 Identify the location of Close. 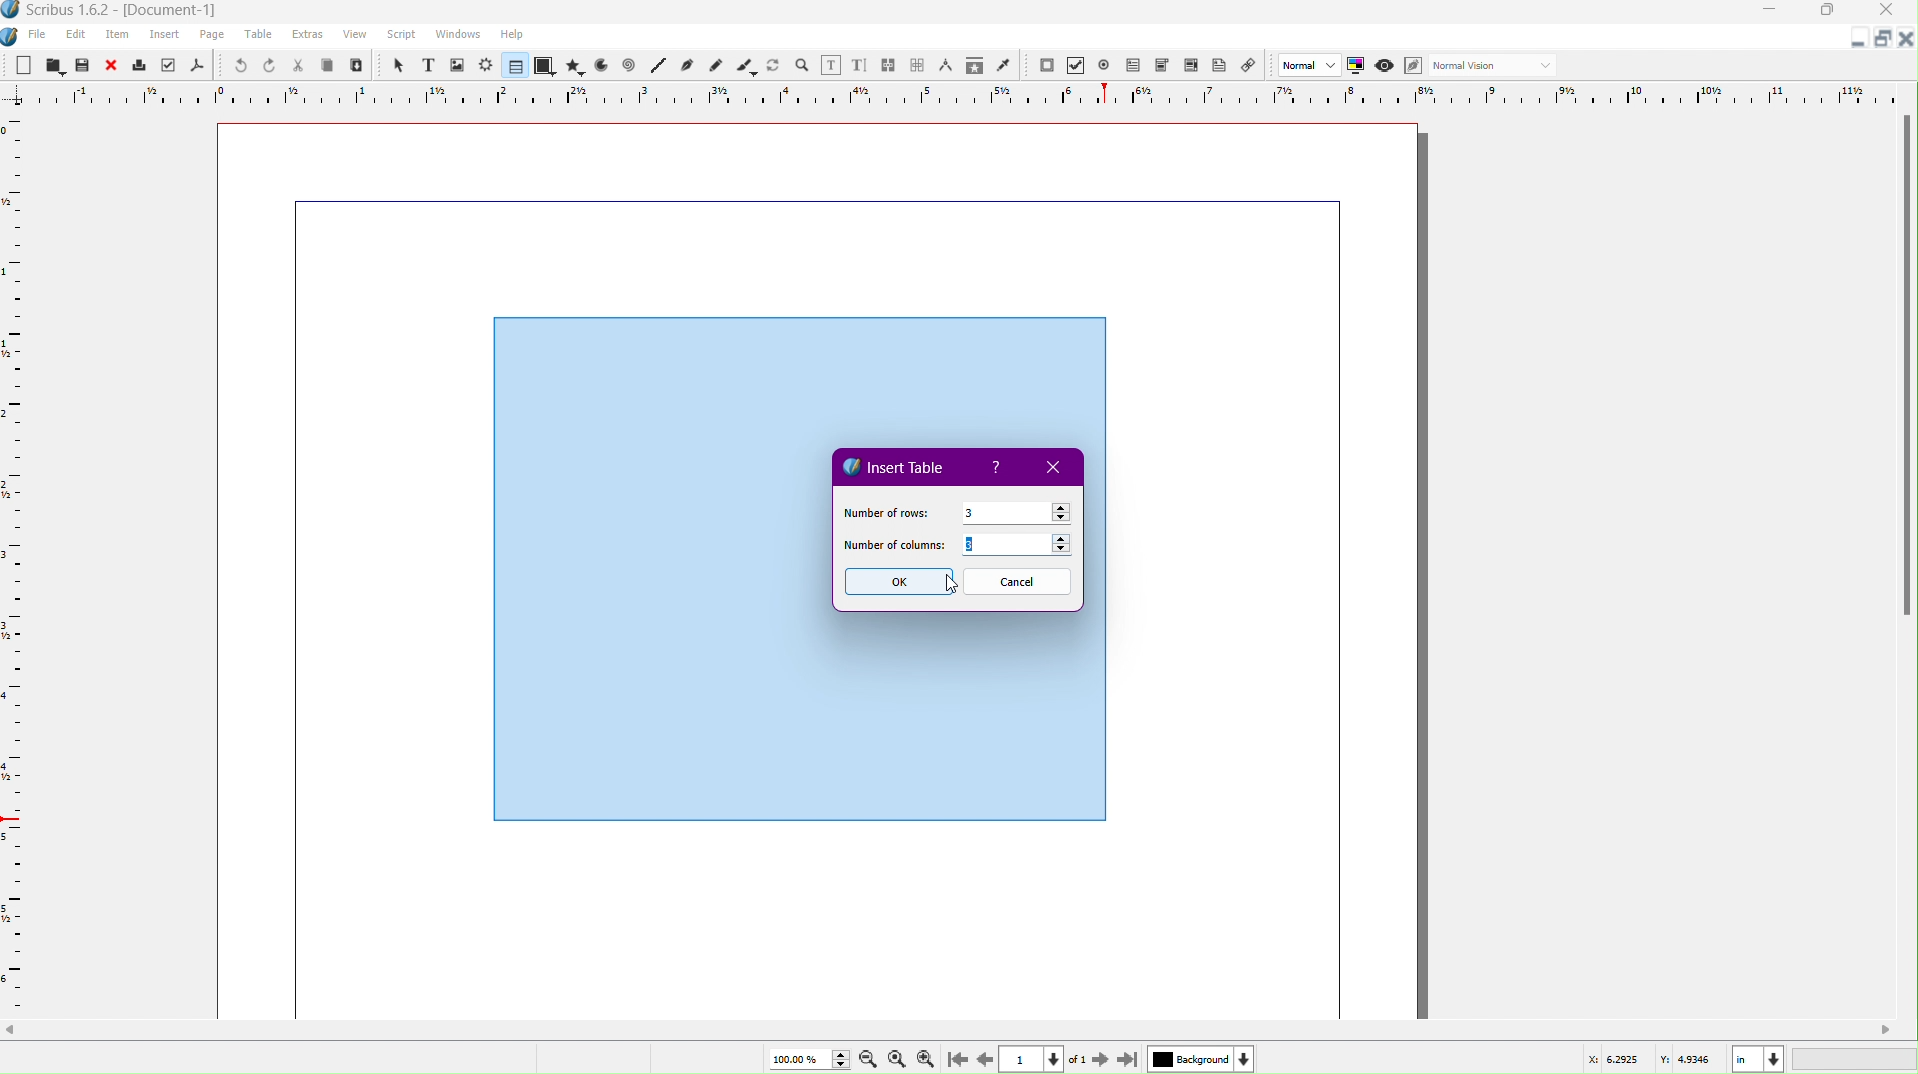
(1892, 12).